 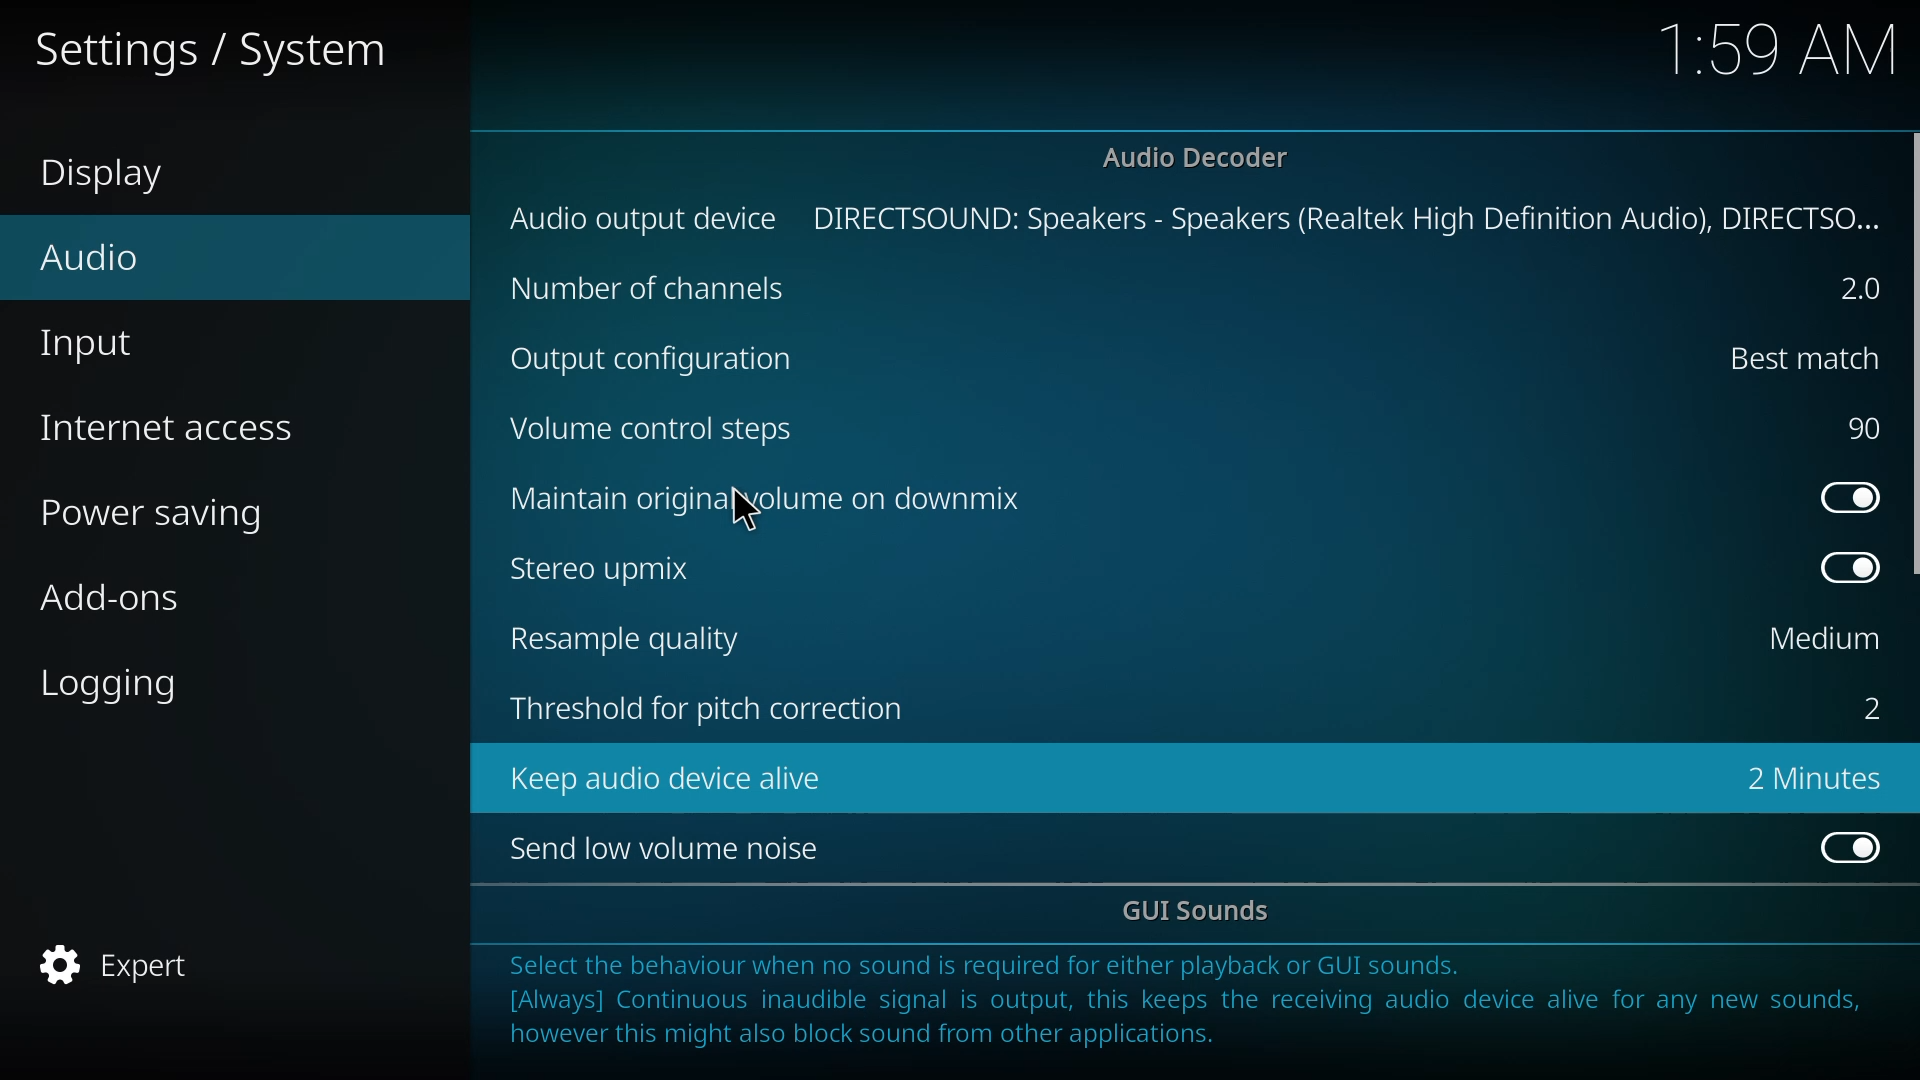 What do you see at coordinates (226, 47) in the screenshot?
I see `settings system` at bounding box center [226, 47].